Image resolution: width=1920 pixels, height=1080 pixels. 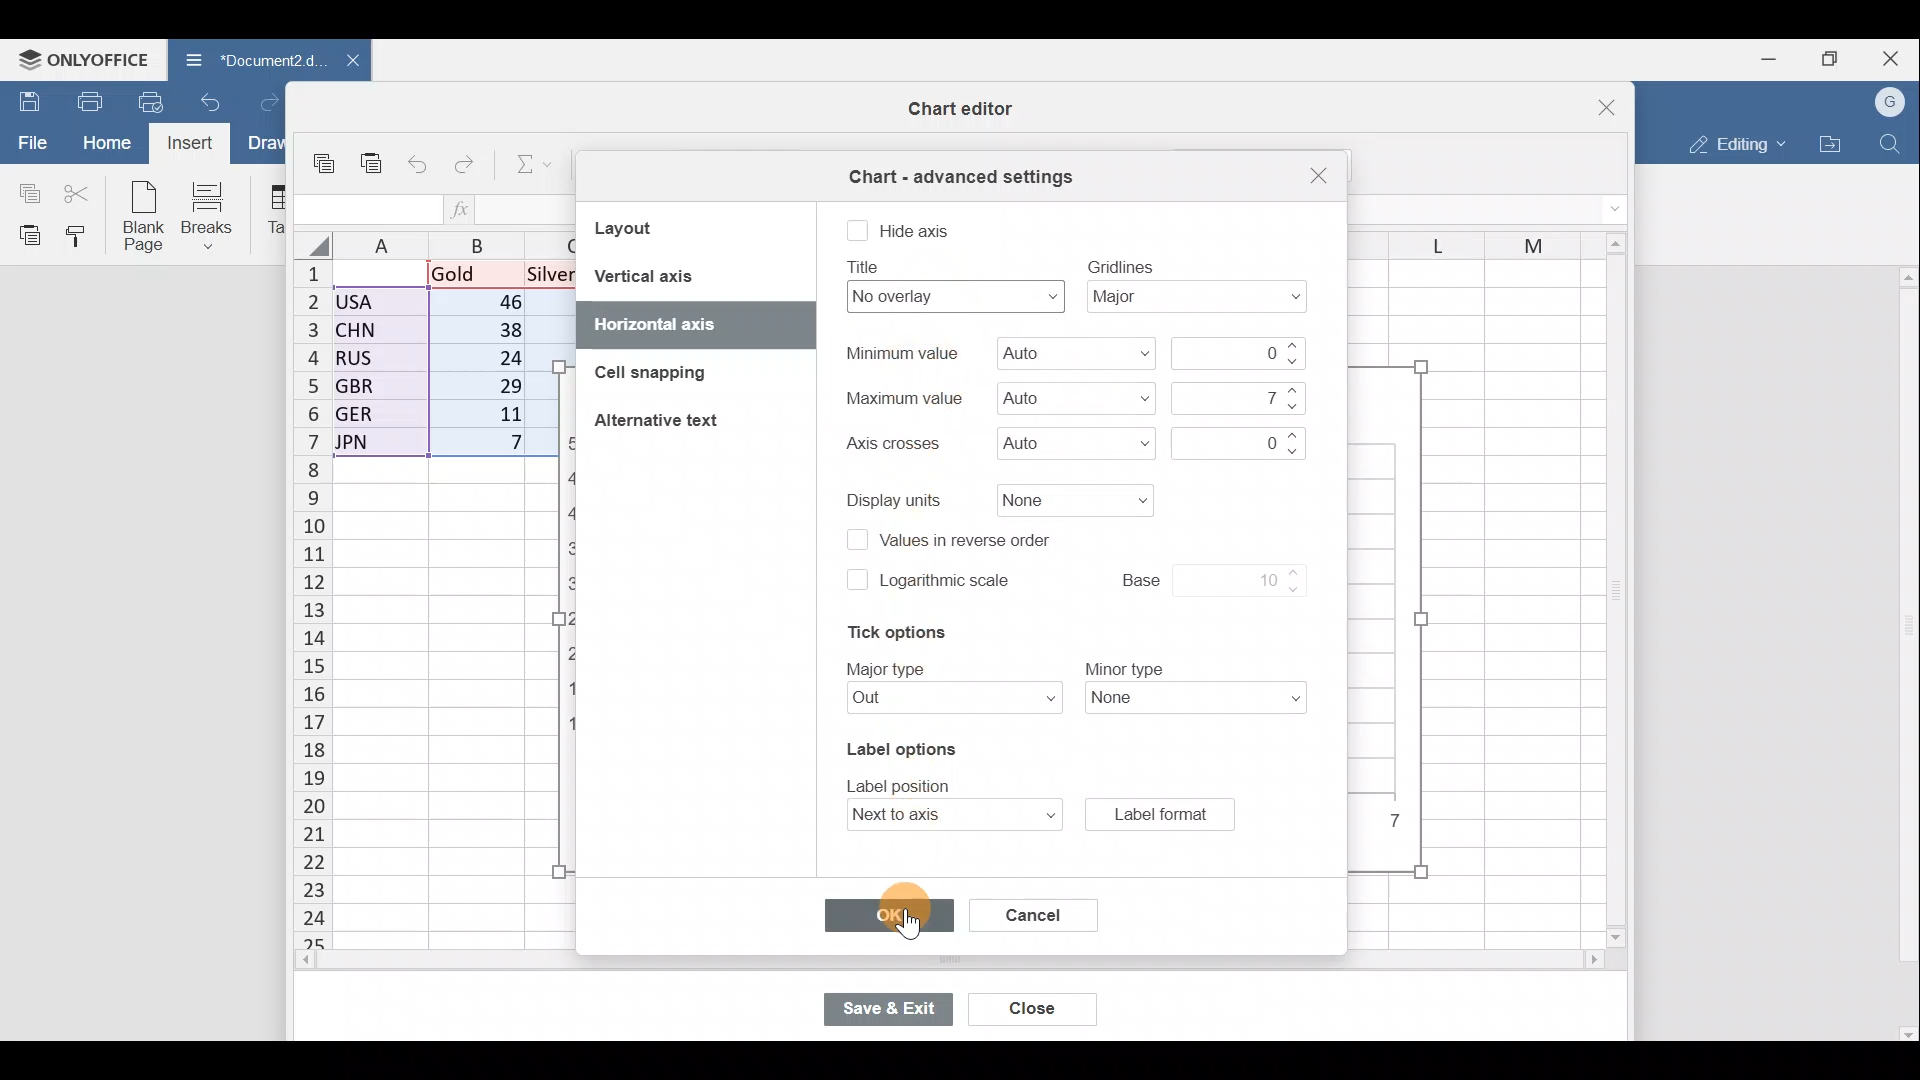 What do you see at coordinates (949, 296) in the screenshot?
I see `Title` at bounding box center [949, 296].